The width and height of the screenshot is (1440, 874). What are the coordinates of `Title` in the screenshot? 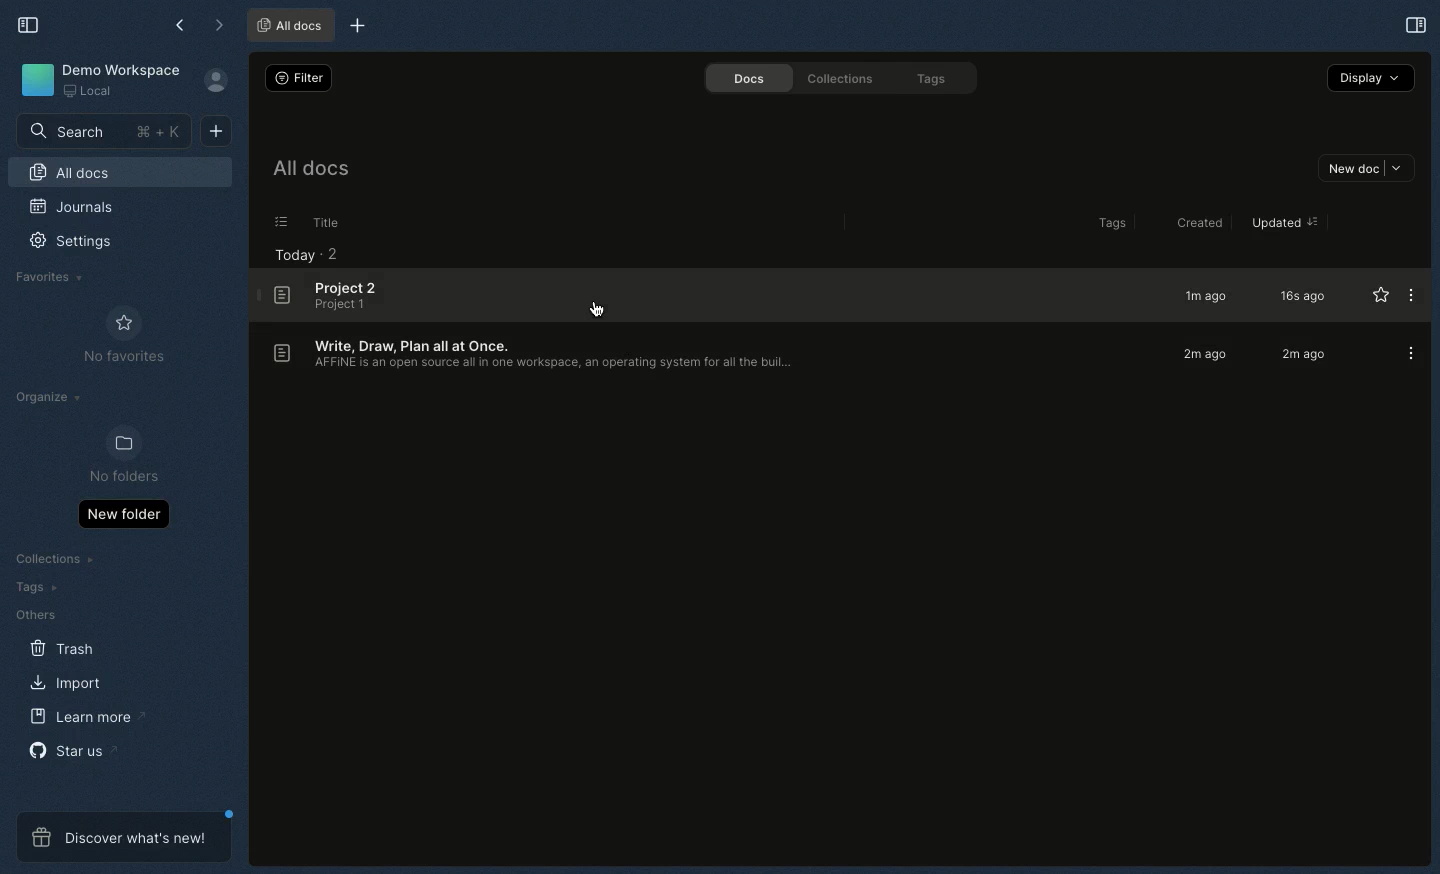 It's located at (351, 287).